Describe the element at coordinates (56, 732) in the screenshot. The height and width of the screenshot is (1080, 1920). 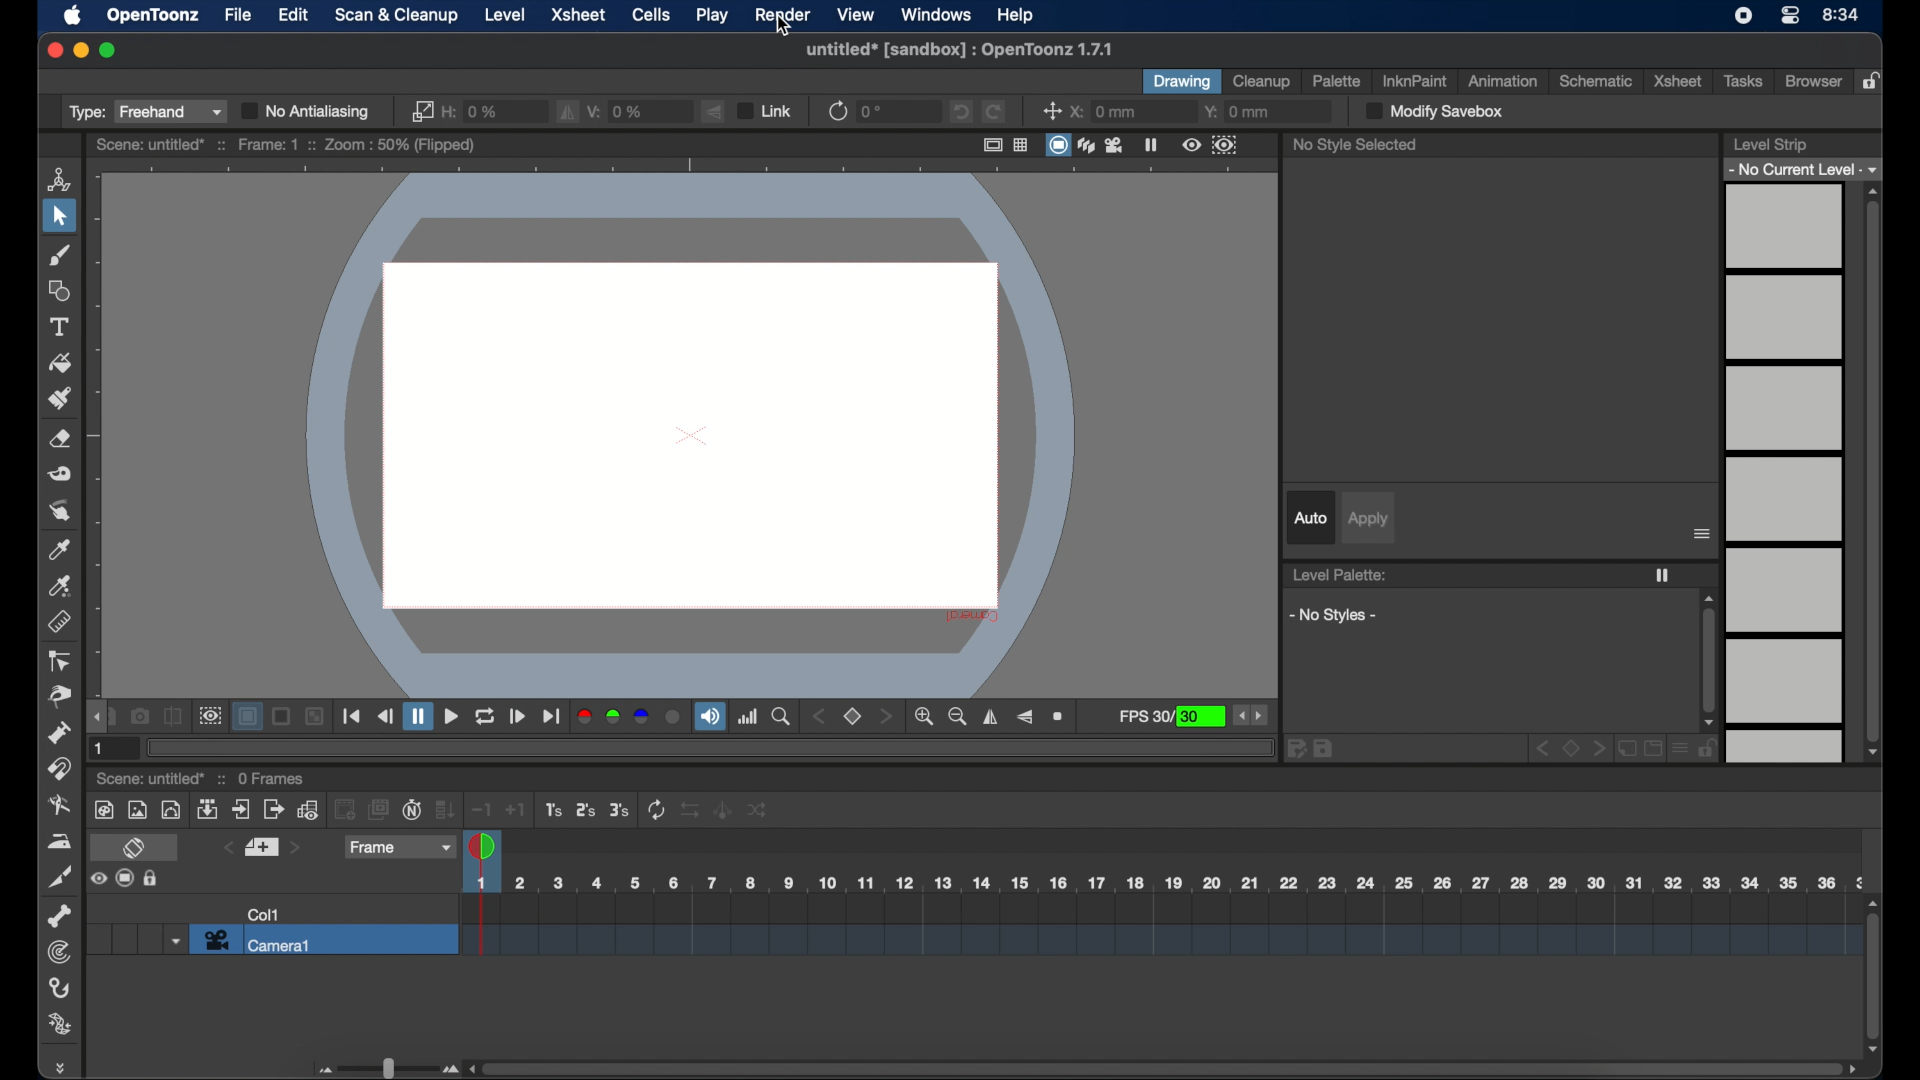
I see `pump tool` at that location.